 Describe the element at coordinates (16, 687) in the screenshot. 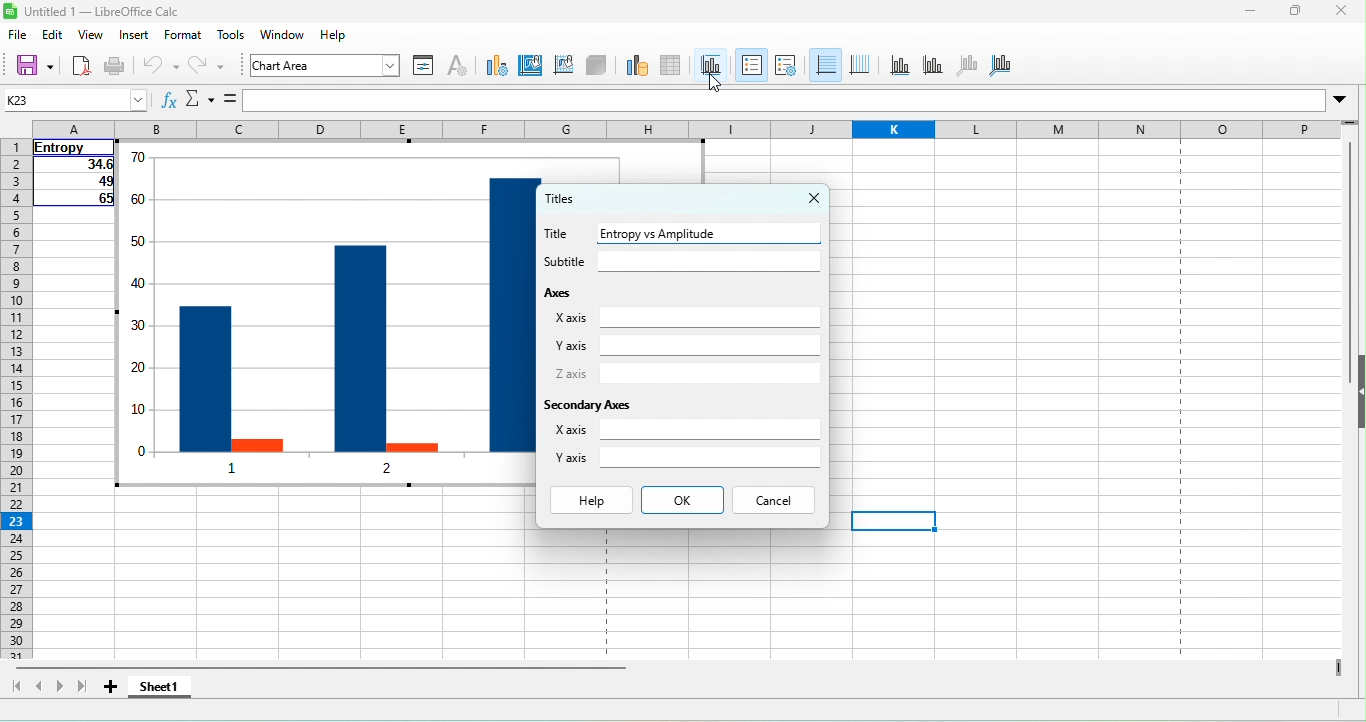

I see `scroll to first sheet` at that location.